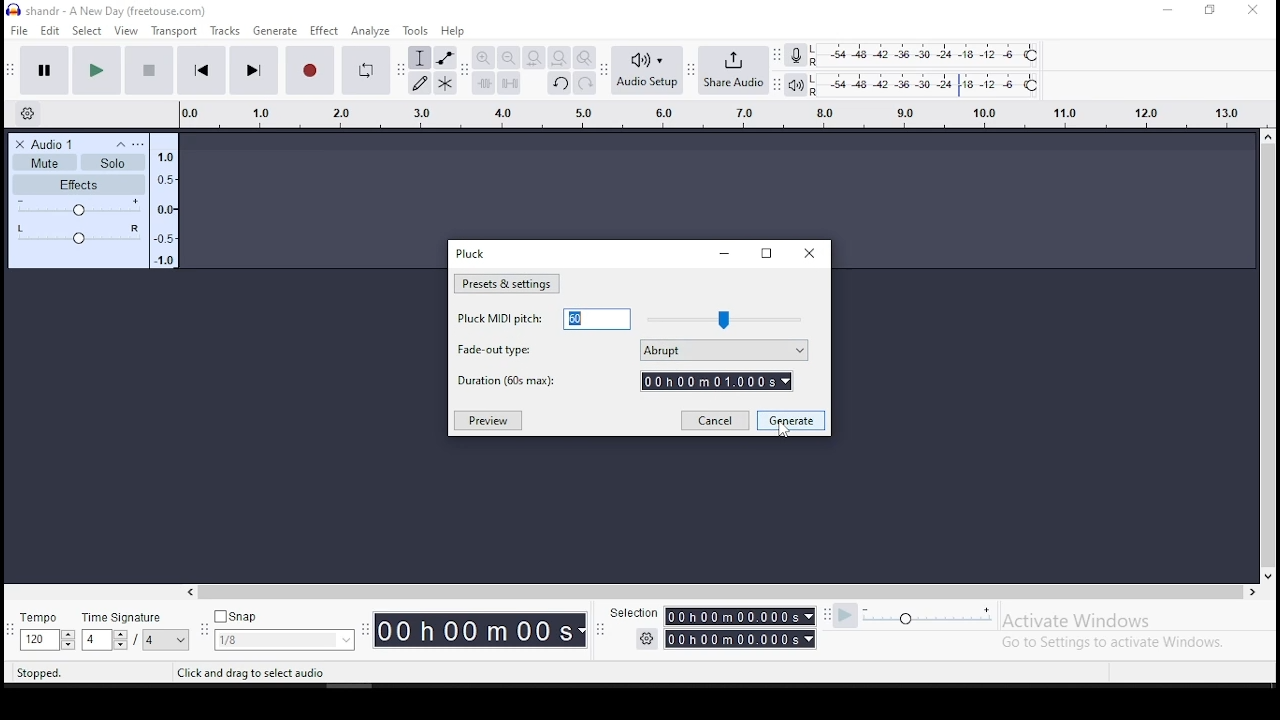 The height and width of the screenshot is (720, 1280). I want to click on cursor, so click(784, 431).